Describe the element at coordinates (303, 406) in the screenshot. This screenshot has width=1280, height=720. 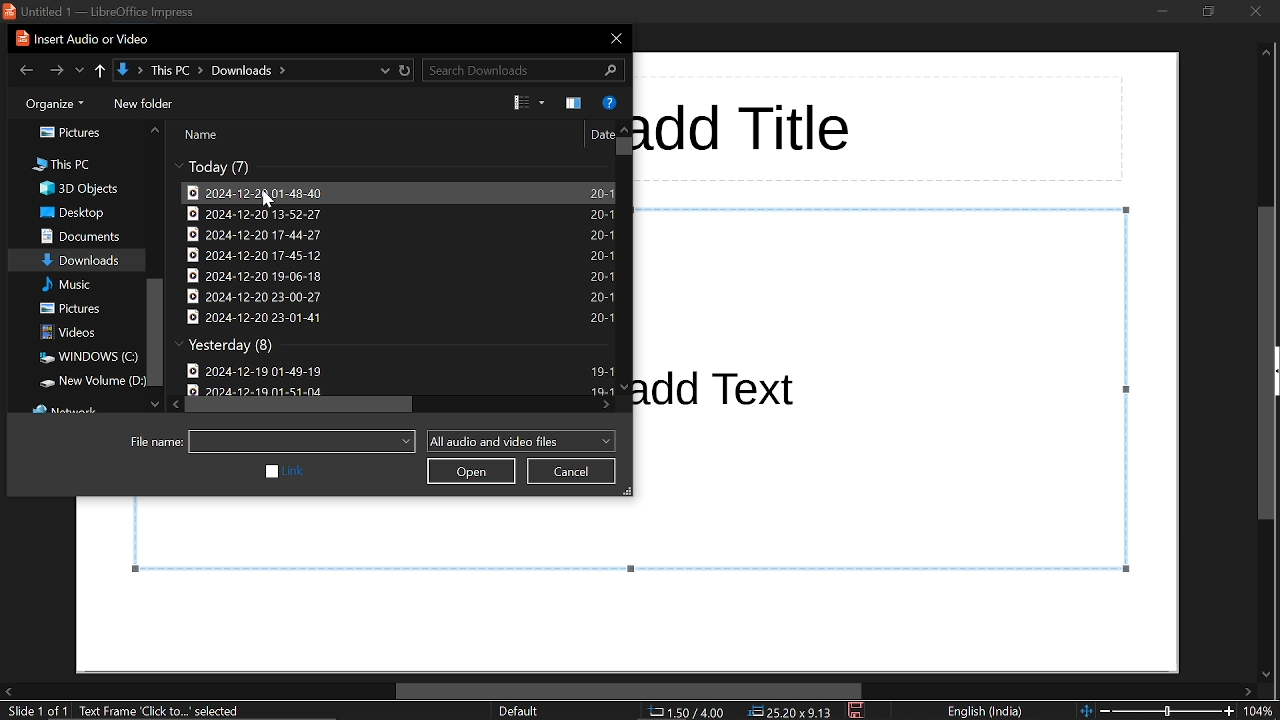
I see `horizontal scrollbar` at that location.